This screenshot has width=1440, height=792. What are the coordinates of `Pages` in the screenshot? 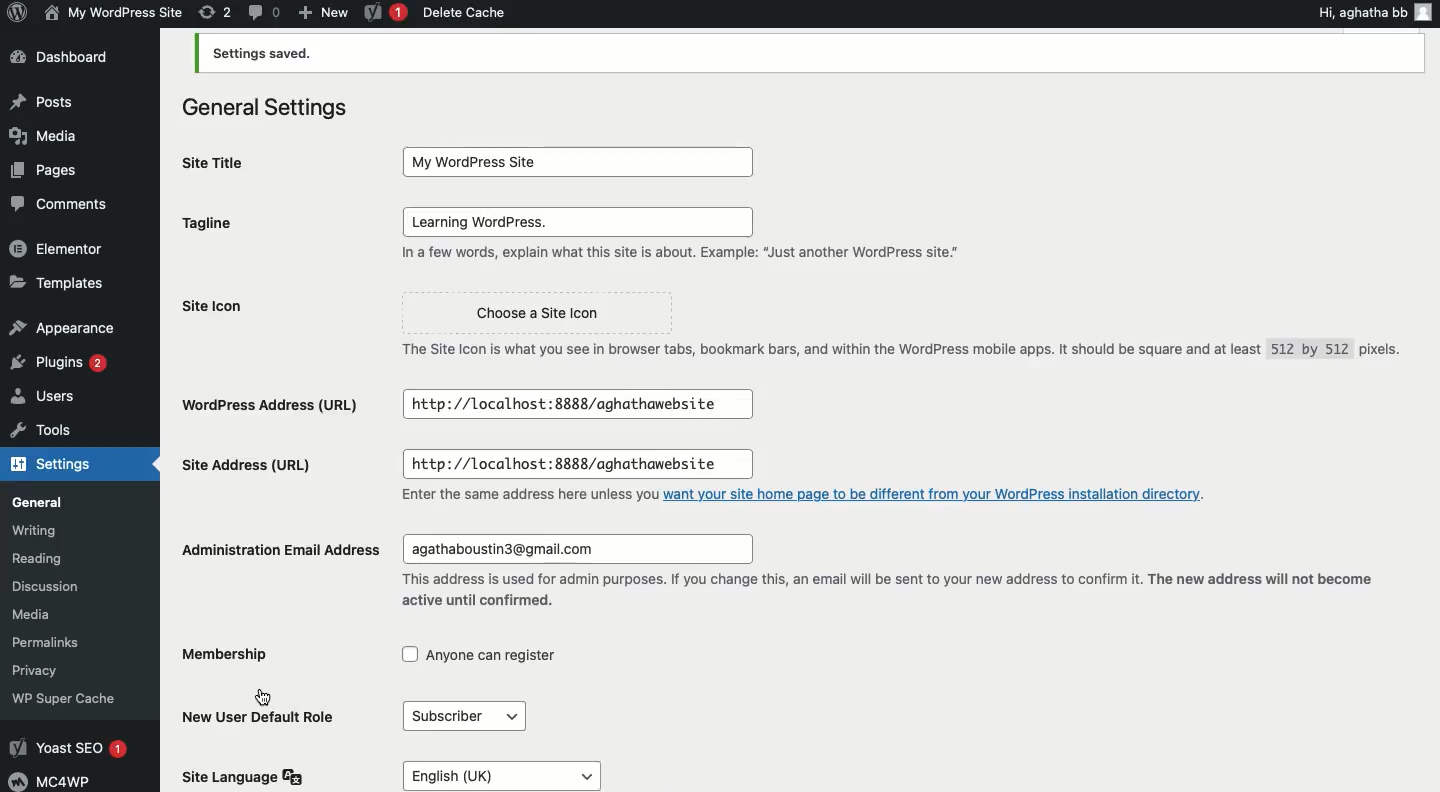 It's located at (40, 172).